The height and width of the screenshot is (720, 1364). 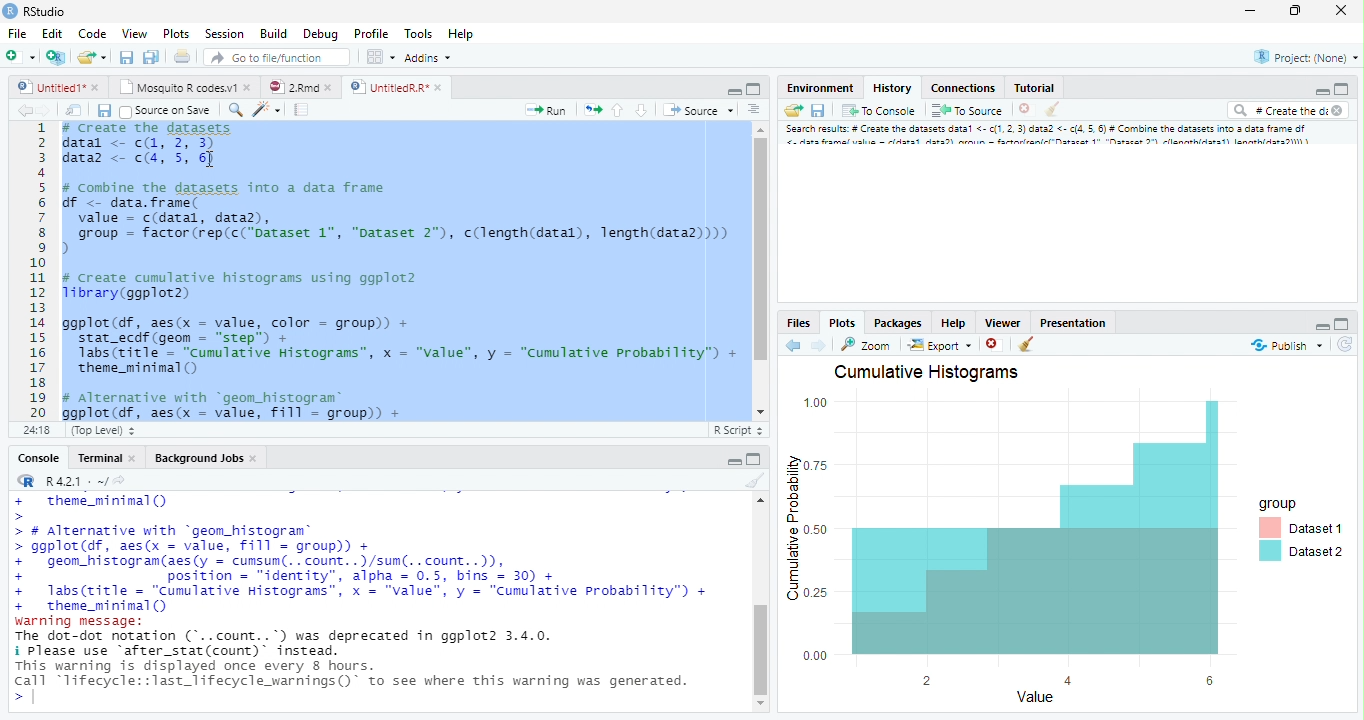 What do you see at coordinates (91, 35) in the screenshot?
I see `Code` at bounding box center [91, 35].